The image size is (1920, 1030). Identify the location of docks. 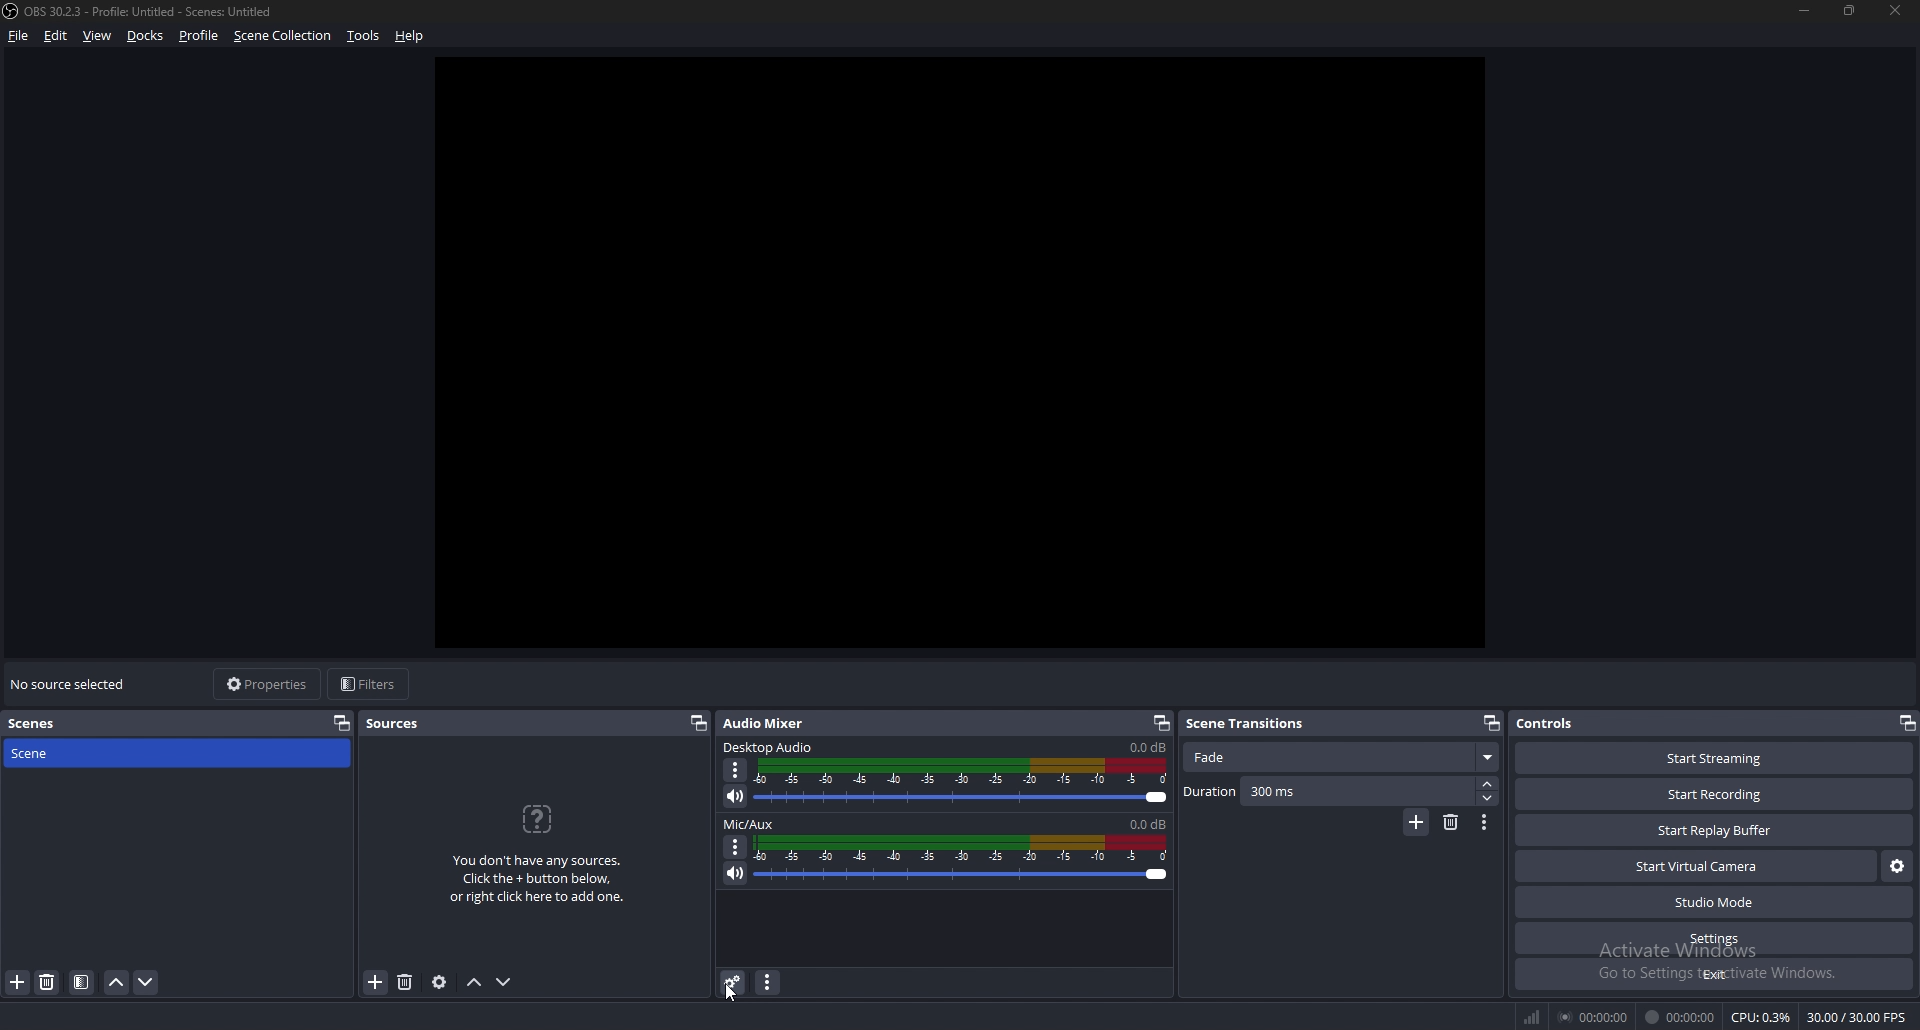
(146, 35).